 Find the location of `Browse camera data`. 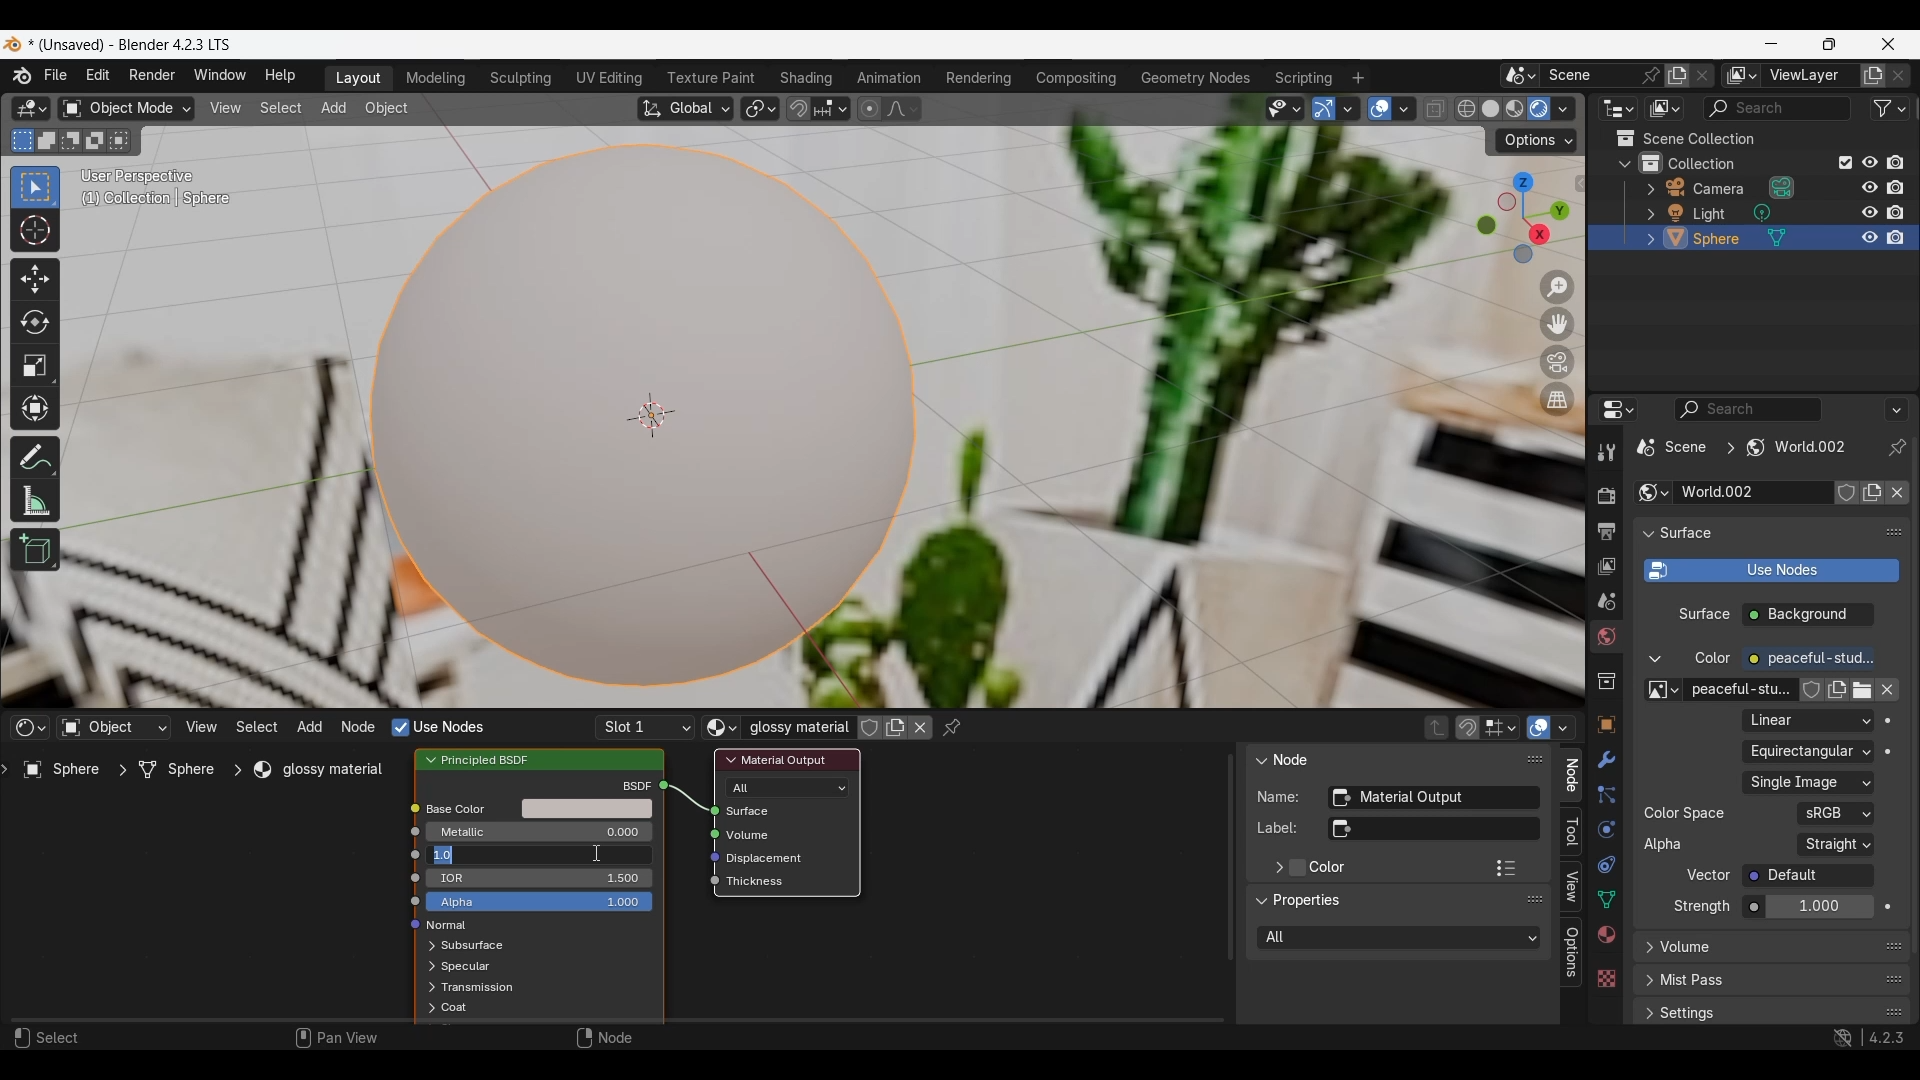

Browse camera data is located at coordinates (1781, 187).